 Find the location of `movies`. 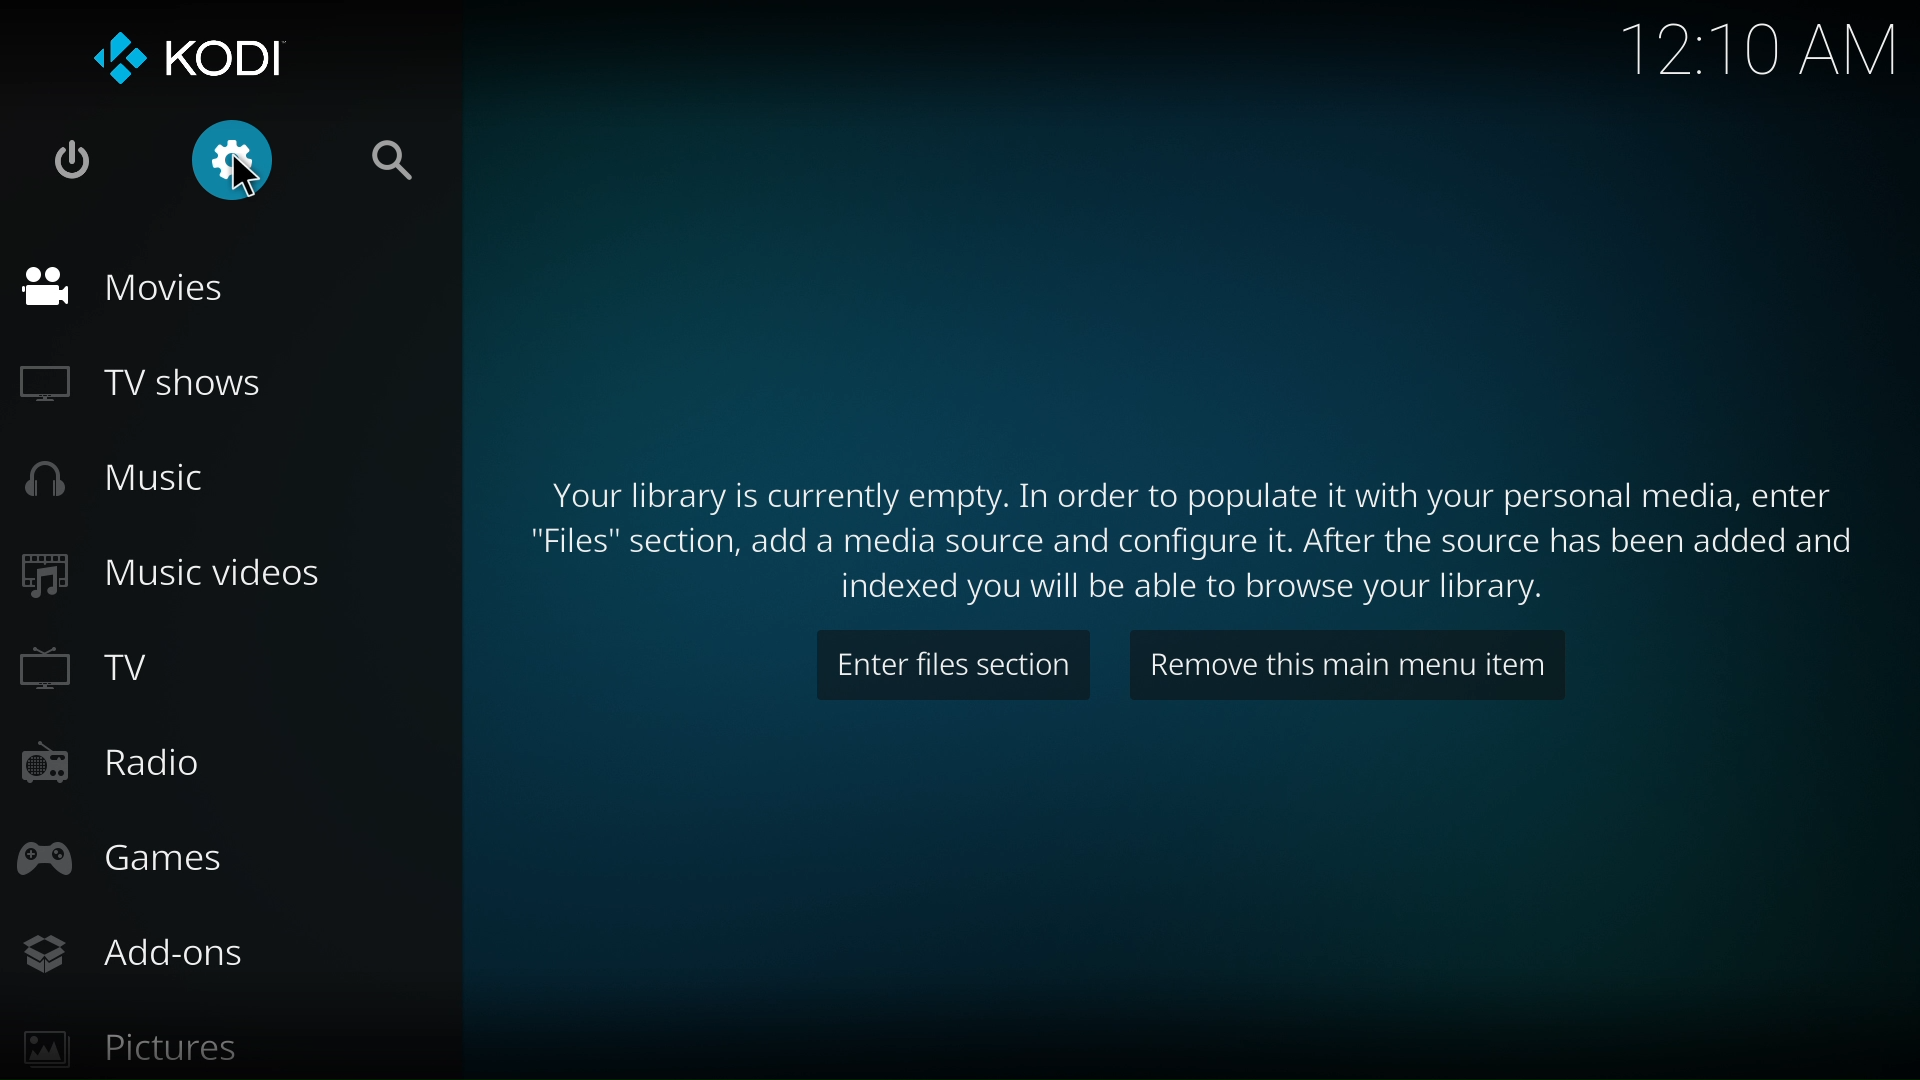

movies is located at coordinates (126, 285).